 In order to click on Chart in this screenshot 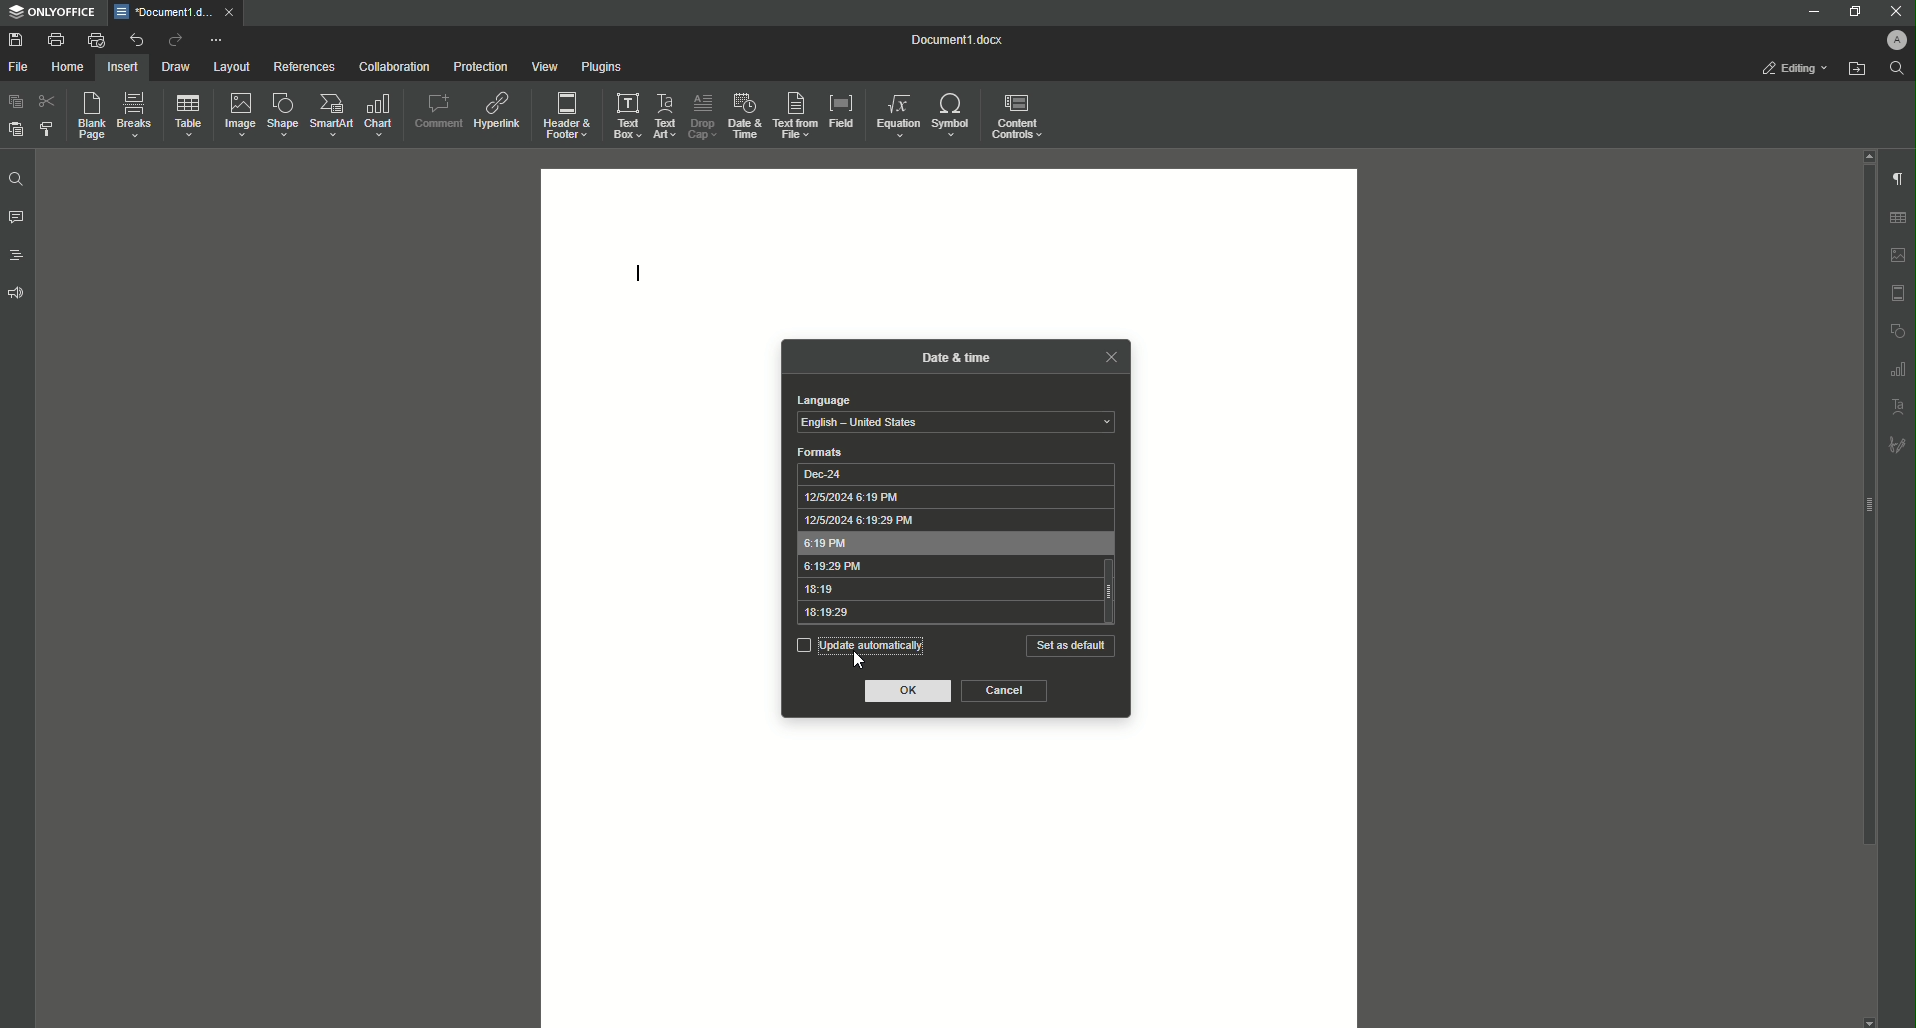, I will do `click(381, 115)`.